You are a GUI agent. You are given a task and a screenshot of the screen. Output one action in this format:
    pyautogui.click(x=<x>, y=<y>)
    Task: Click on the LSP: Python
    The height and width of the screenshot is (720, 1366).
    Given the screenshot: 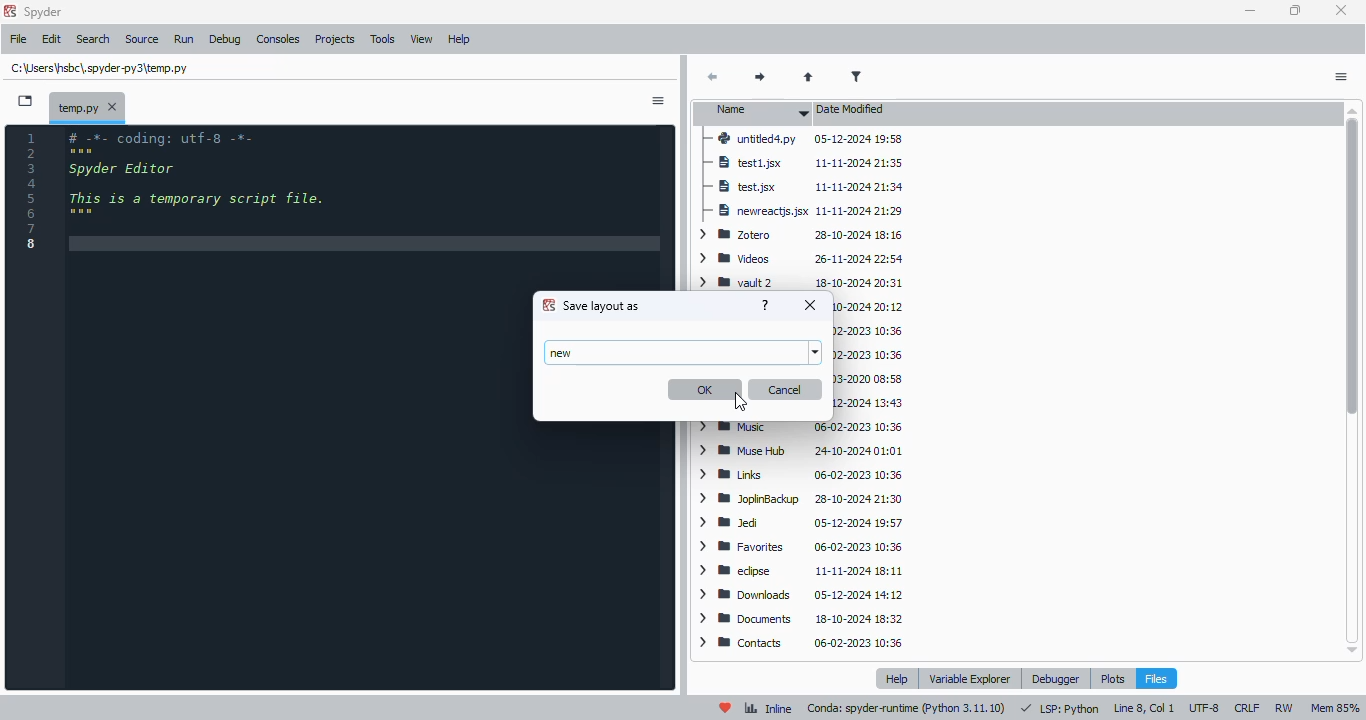 What is the action you would take?
    pyautogui.click(x=1060, y=708)
    